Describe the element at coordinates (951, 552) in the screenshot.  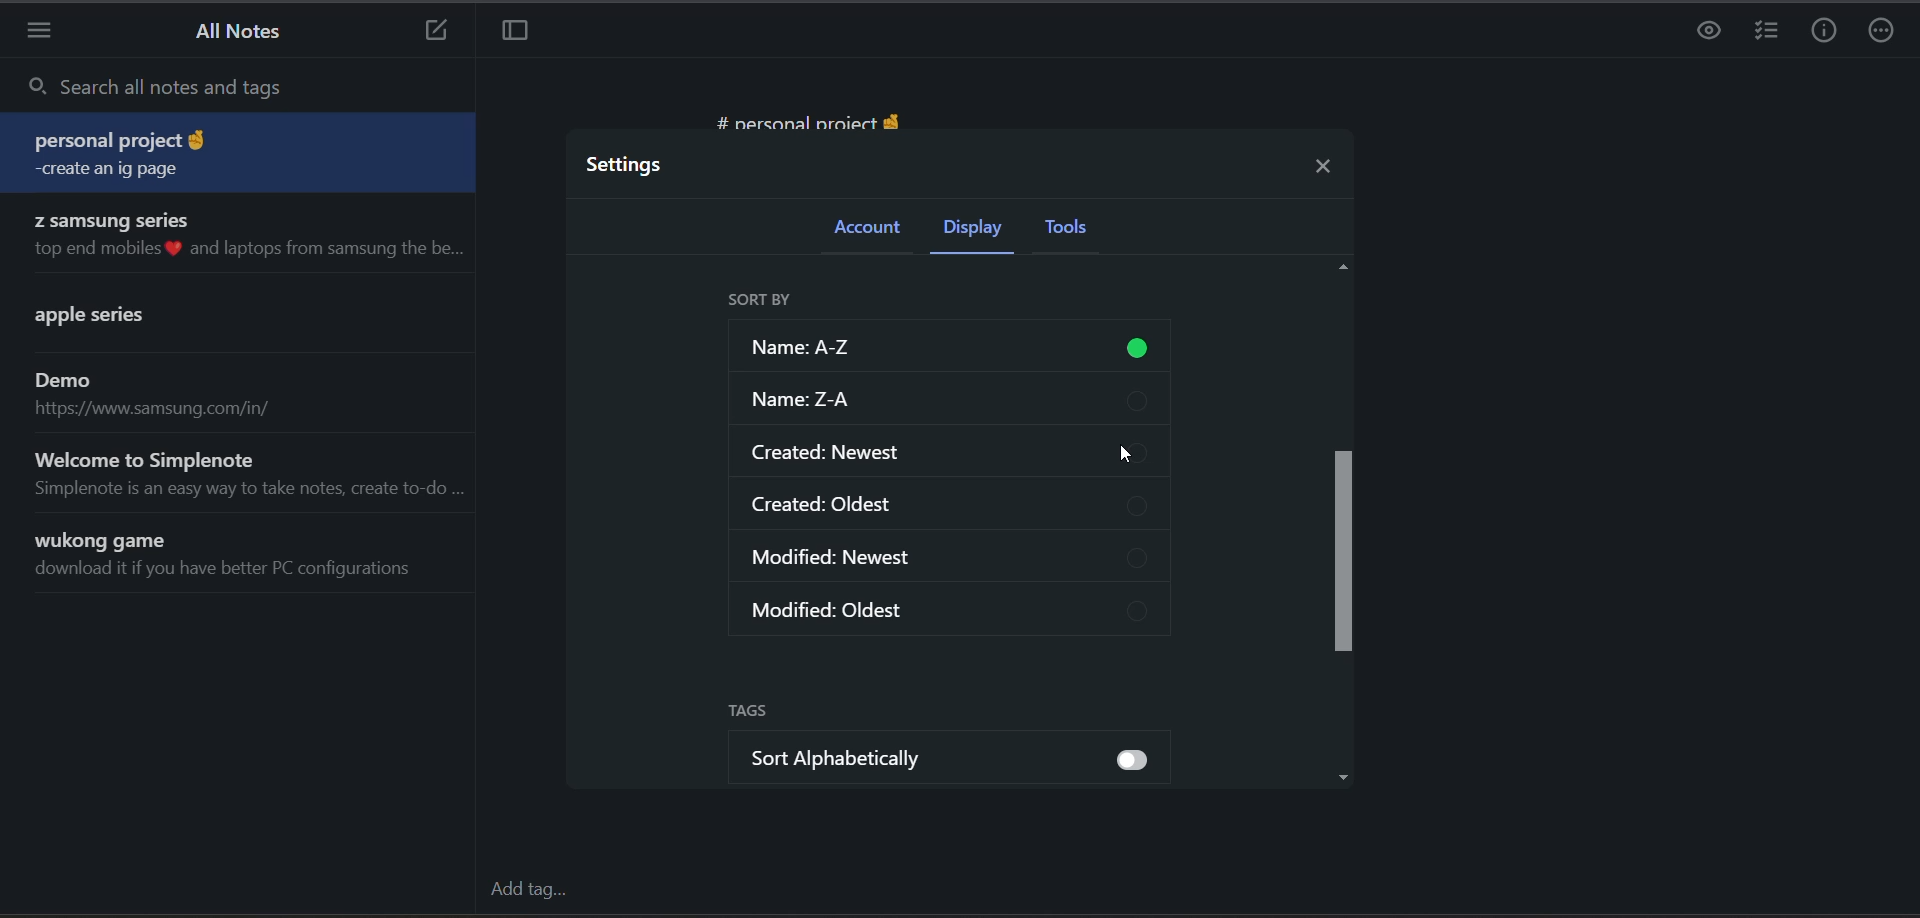
I see `modified newest` at that location.